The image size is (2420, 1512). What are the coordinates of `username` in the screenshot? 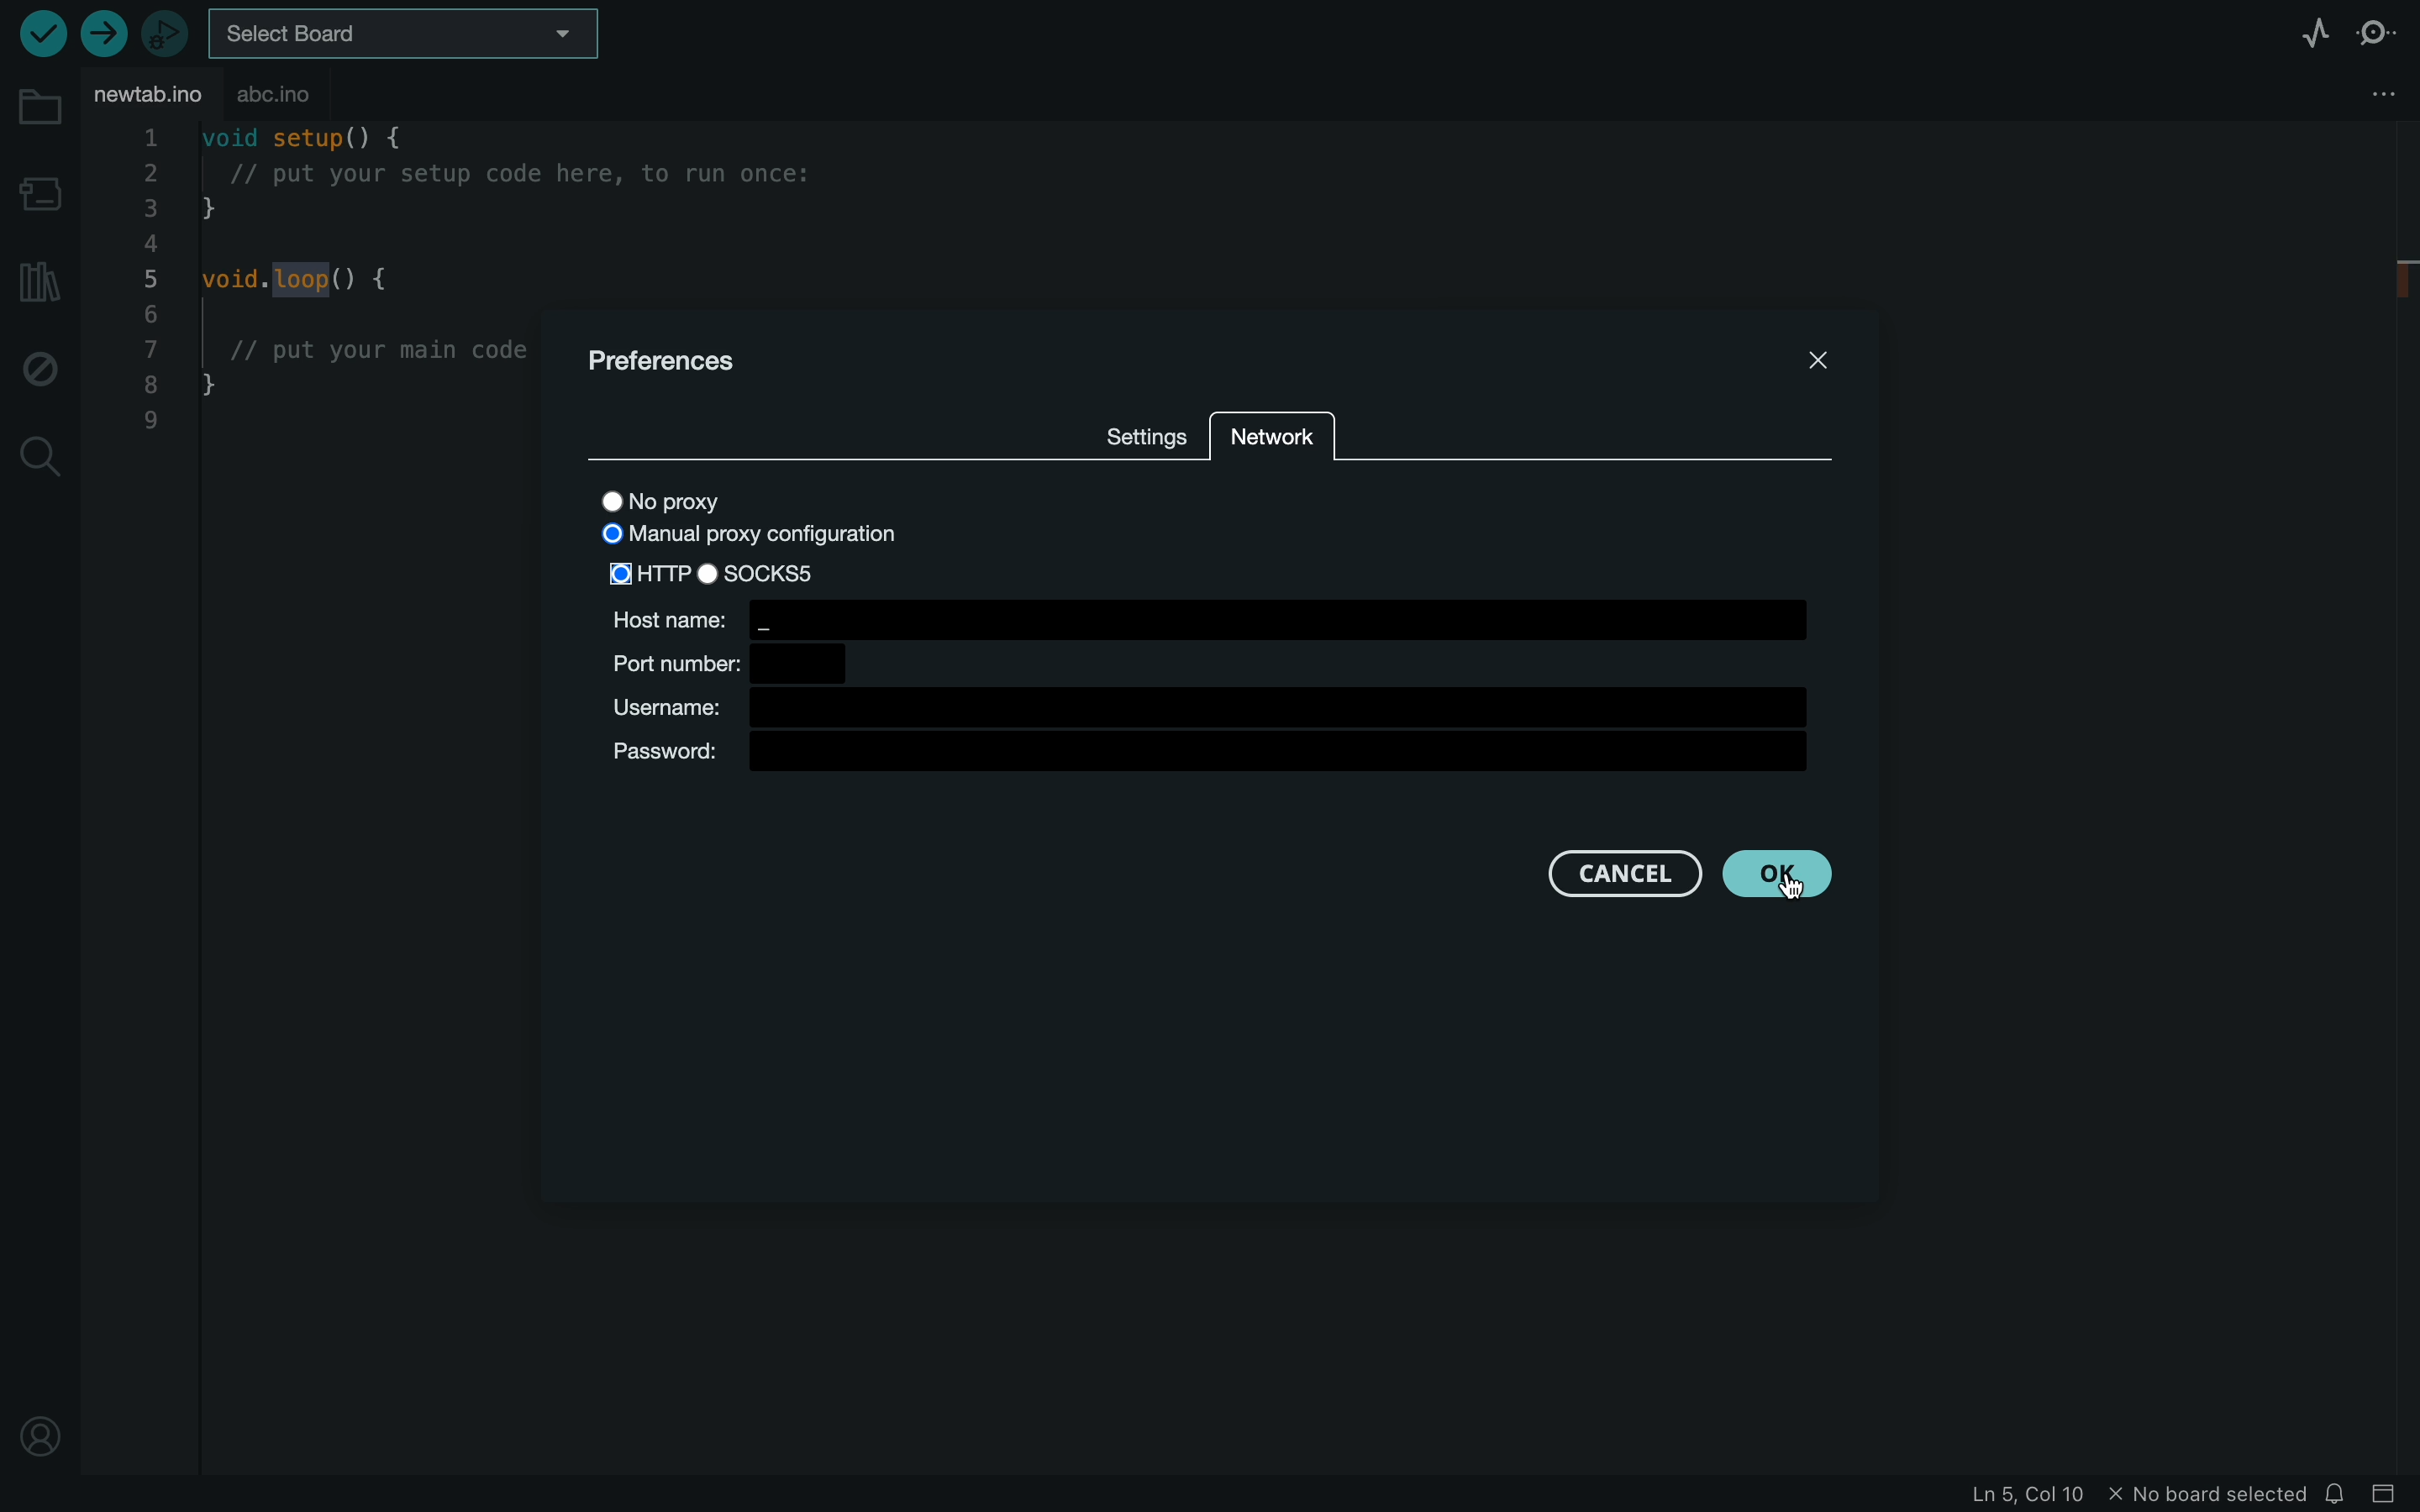 It's located at (1217, 708).